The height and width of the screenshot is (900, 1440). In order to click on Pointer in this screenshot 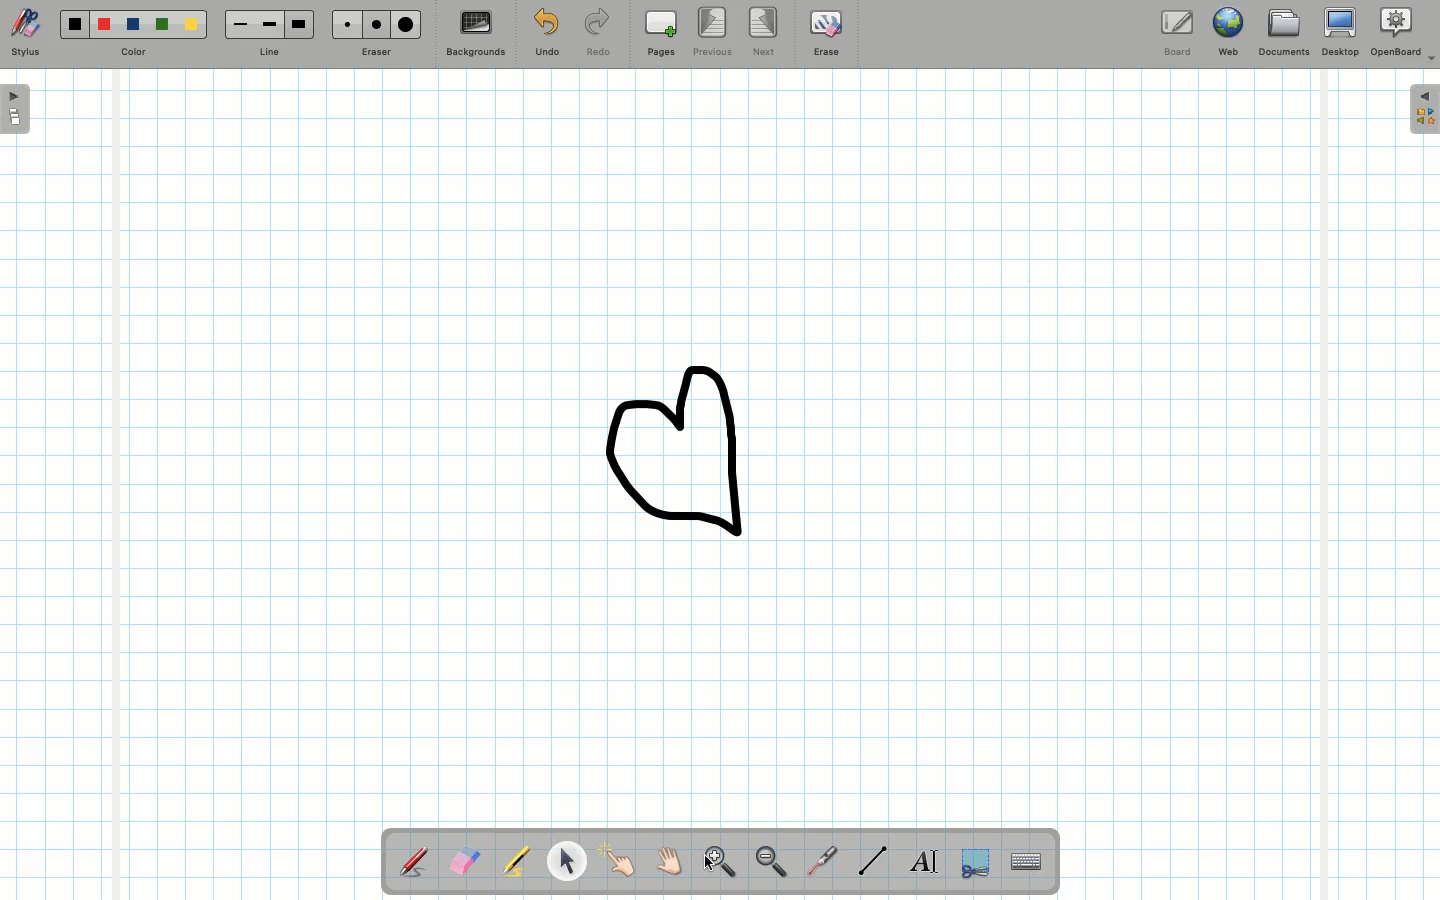, I will do `click(715, 847)`.